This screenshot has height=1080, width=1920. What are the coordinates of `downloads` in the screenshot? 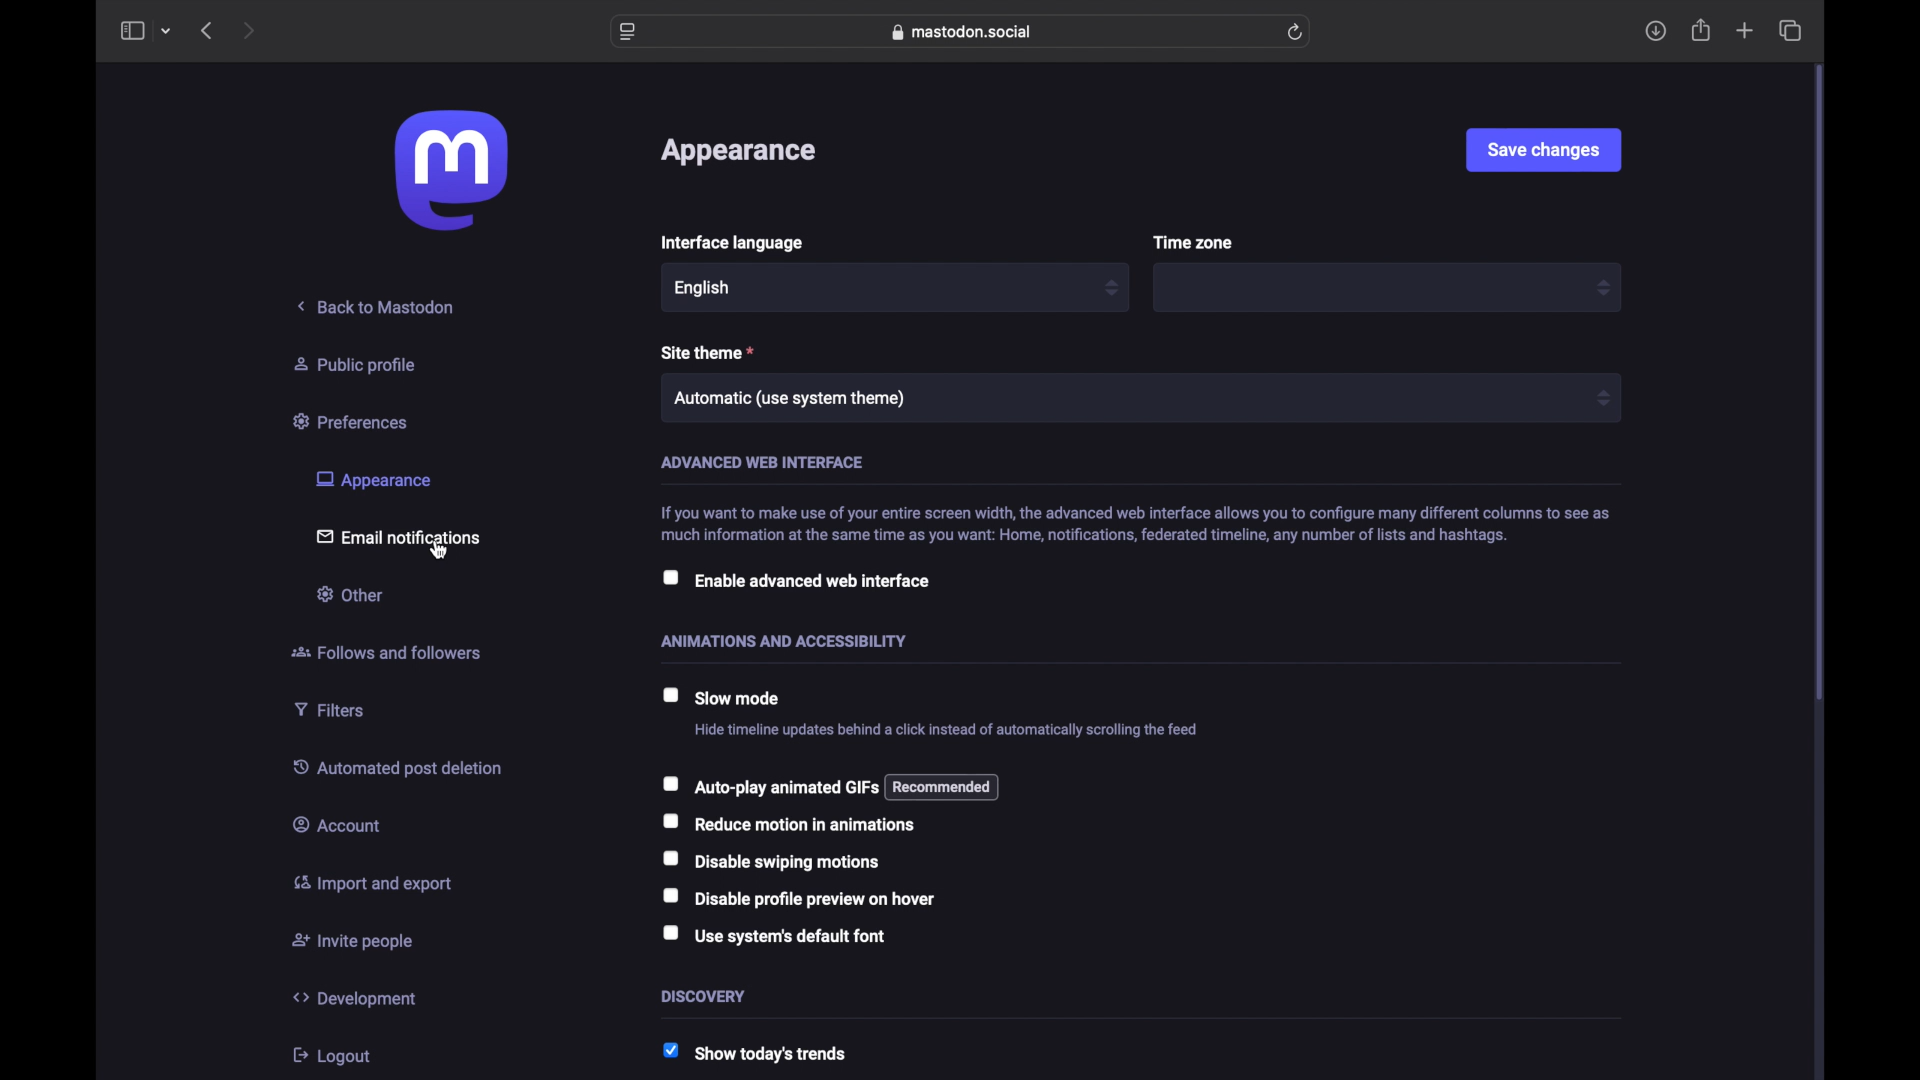 It's located at (1655, 31).